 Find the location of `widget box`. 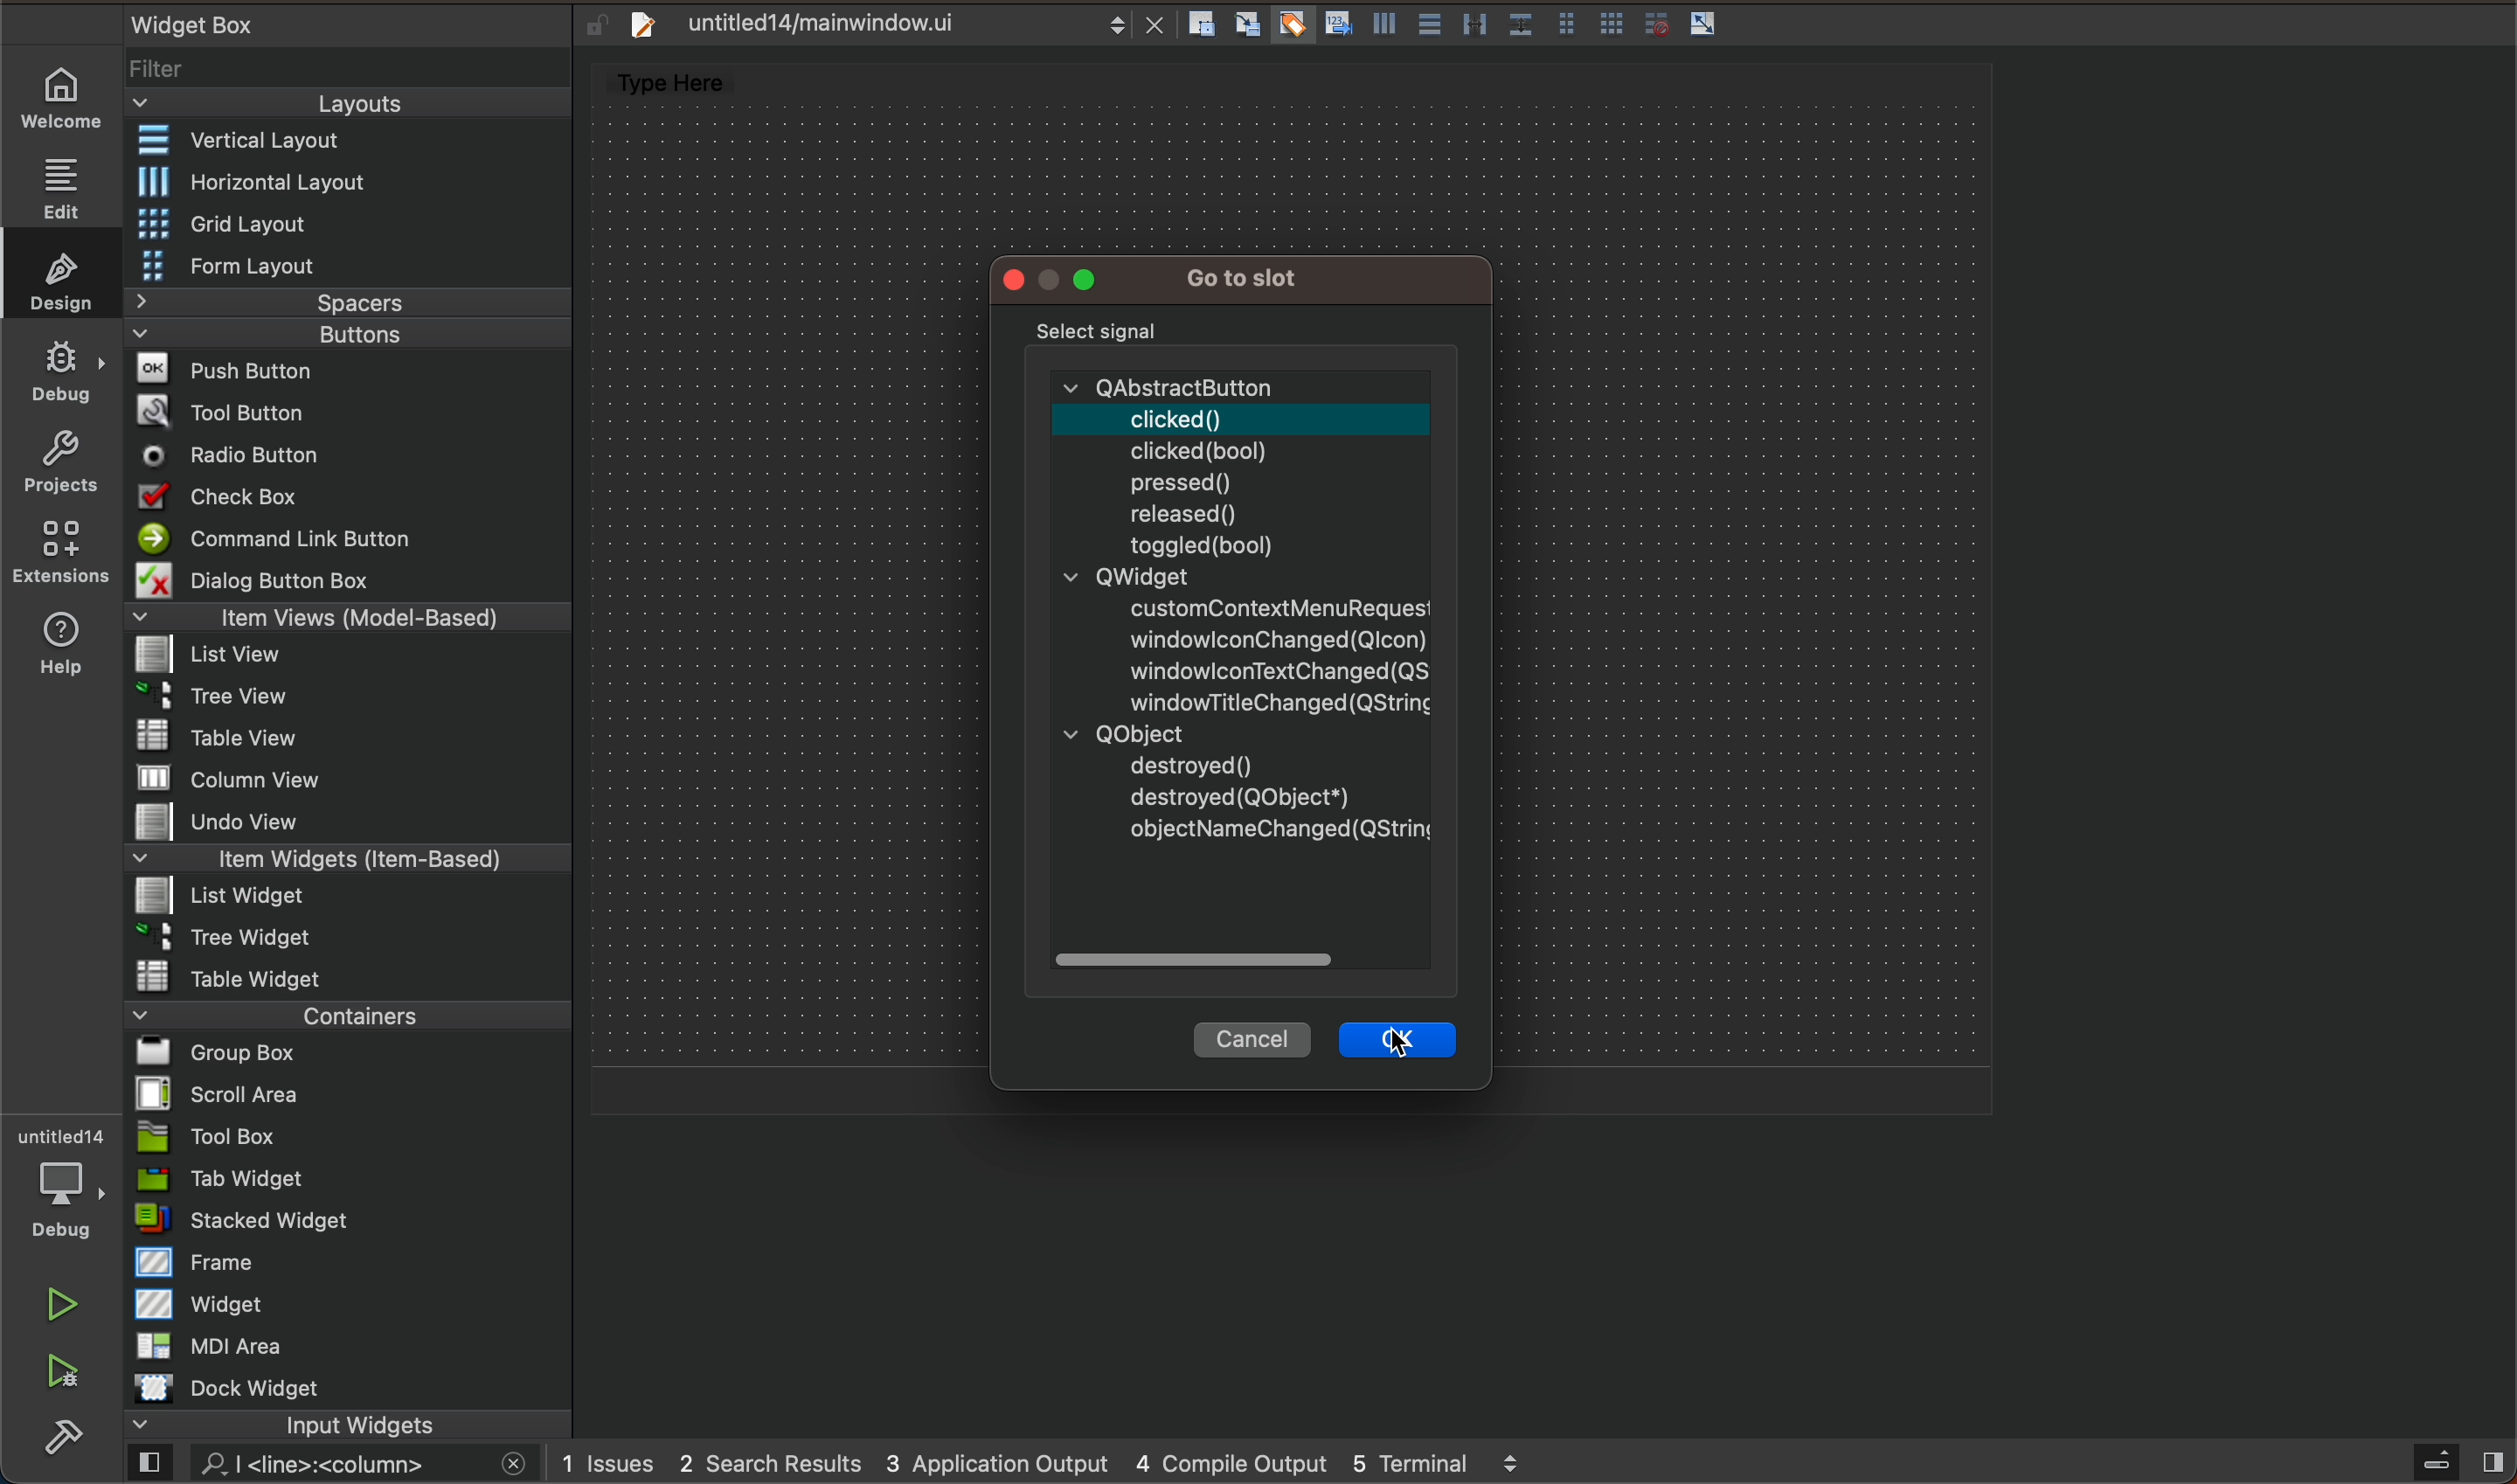

widget box is located at coordinates (257, 23).